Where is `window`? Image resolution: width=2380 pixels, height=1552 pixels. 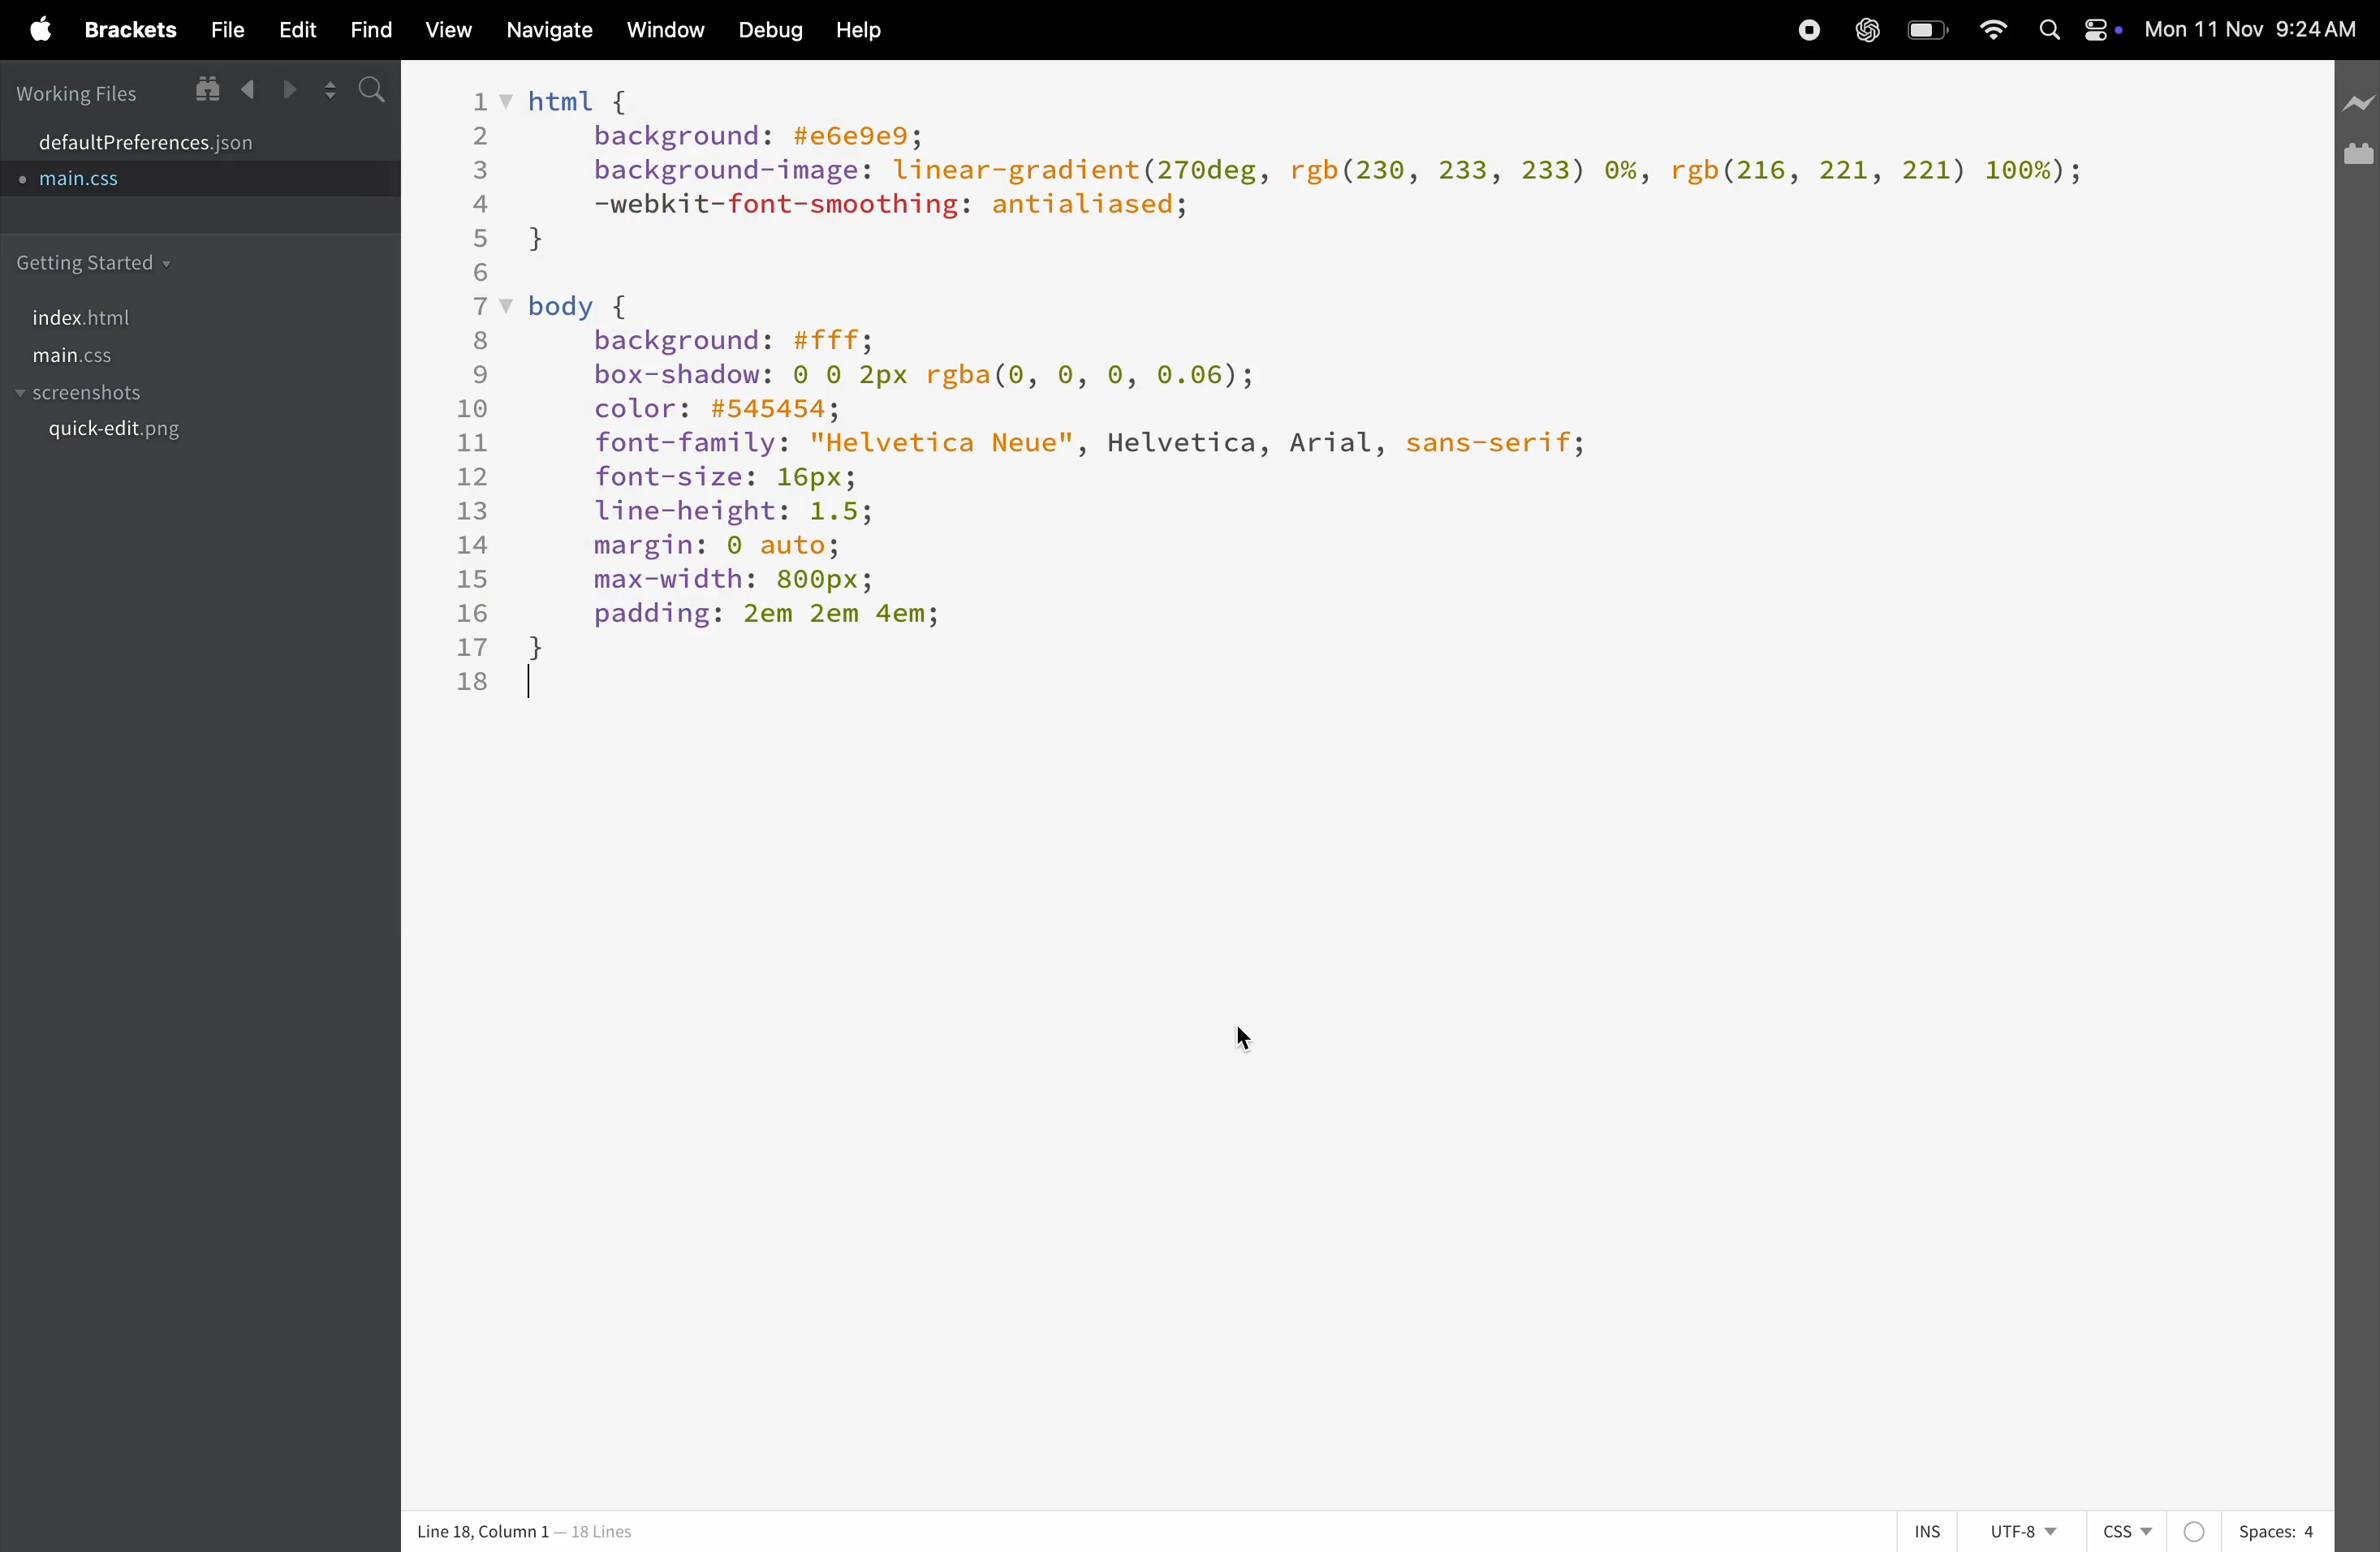 window is located at coordinates (662, 32).